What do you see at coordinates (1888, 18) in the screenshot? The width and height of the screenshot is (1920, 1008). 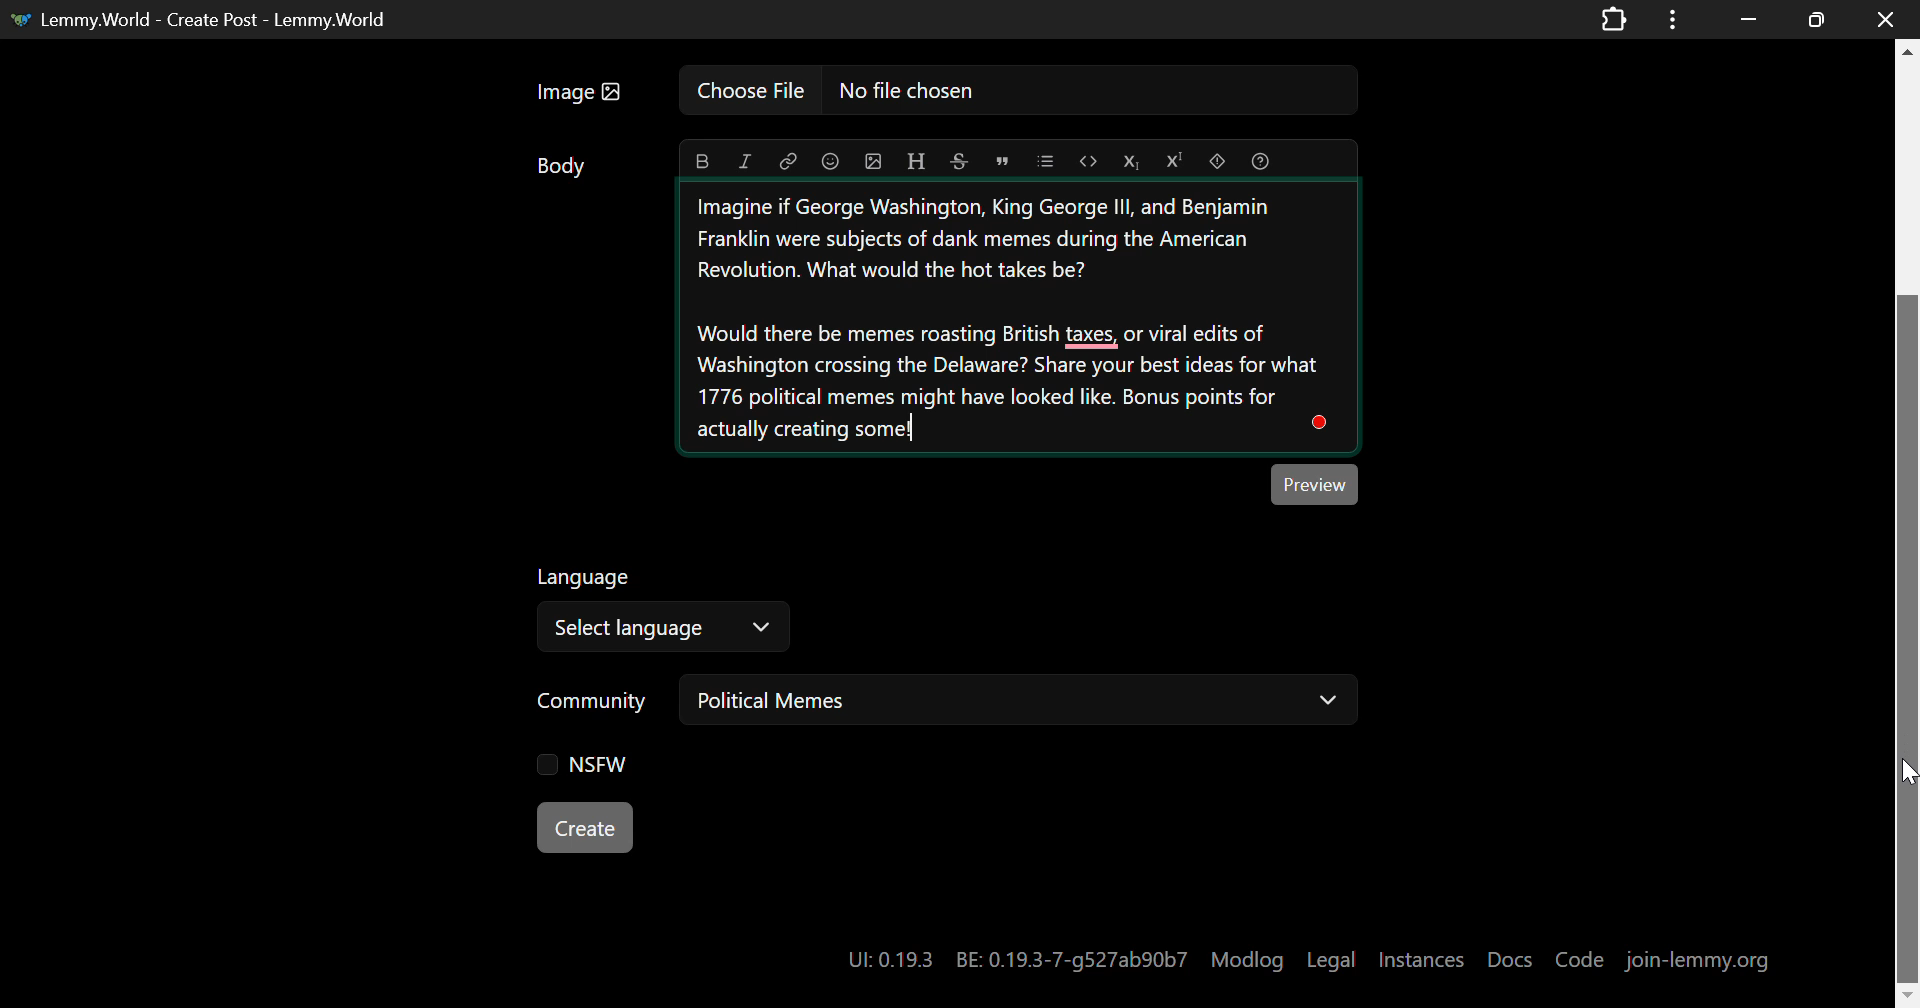 I see `Close window` at bounding box center [1888, 18].